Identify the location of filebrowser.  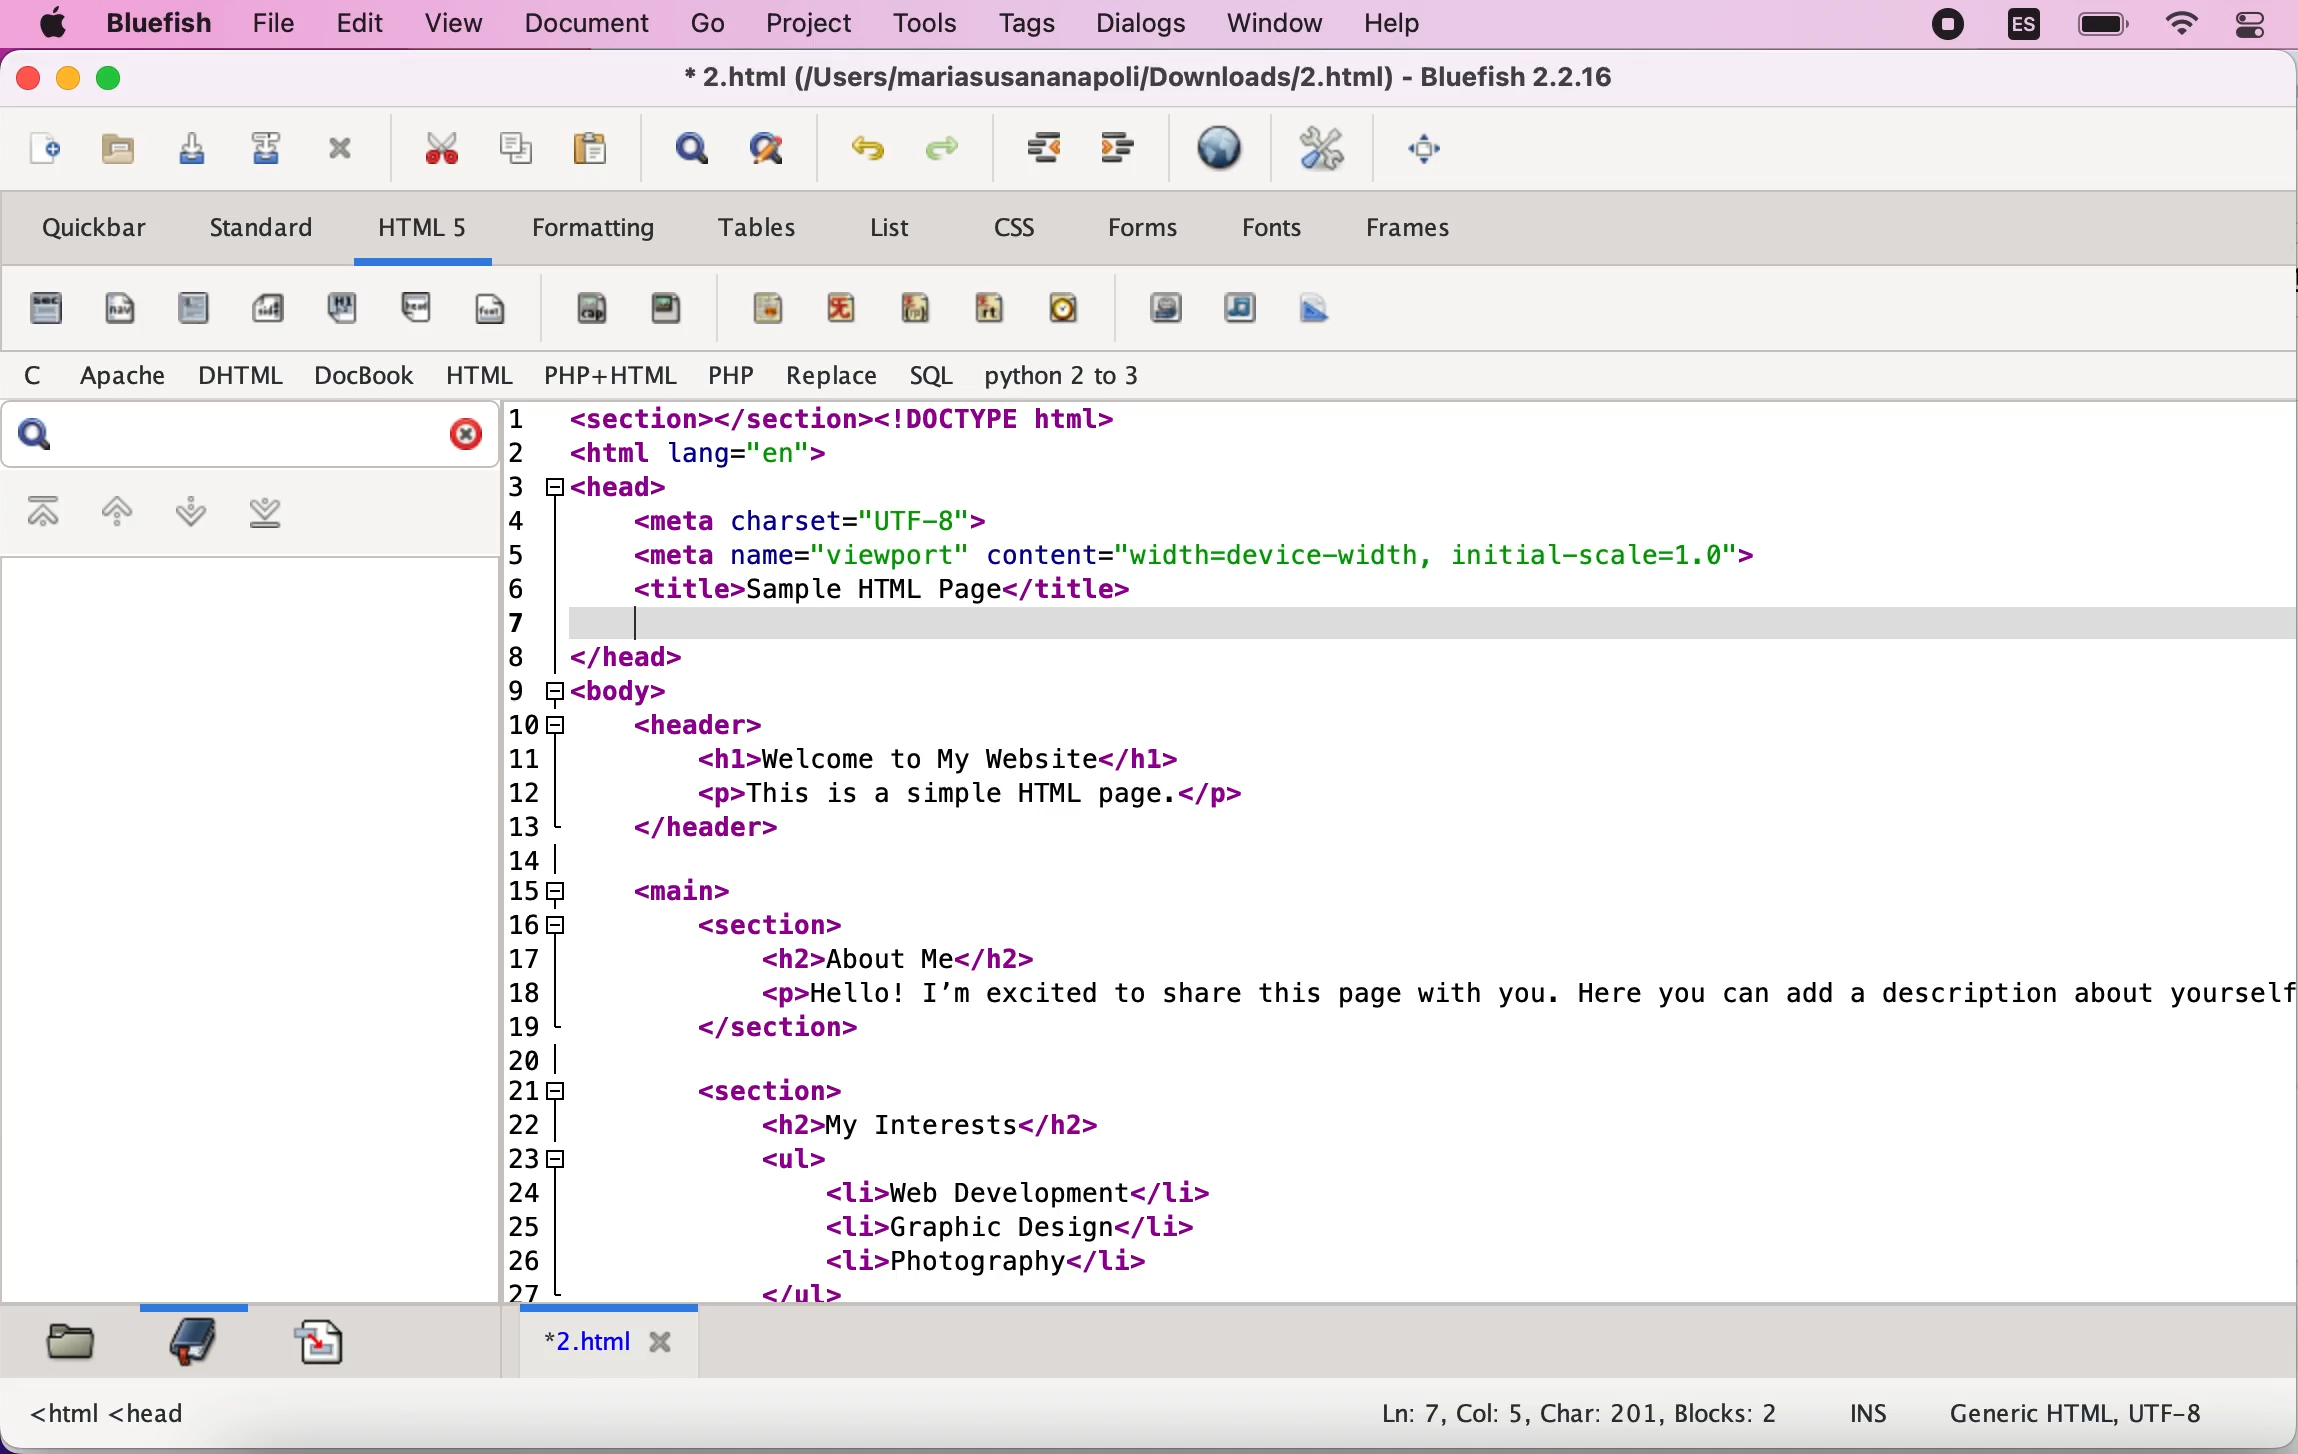
(69, 1349).